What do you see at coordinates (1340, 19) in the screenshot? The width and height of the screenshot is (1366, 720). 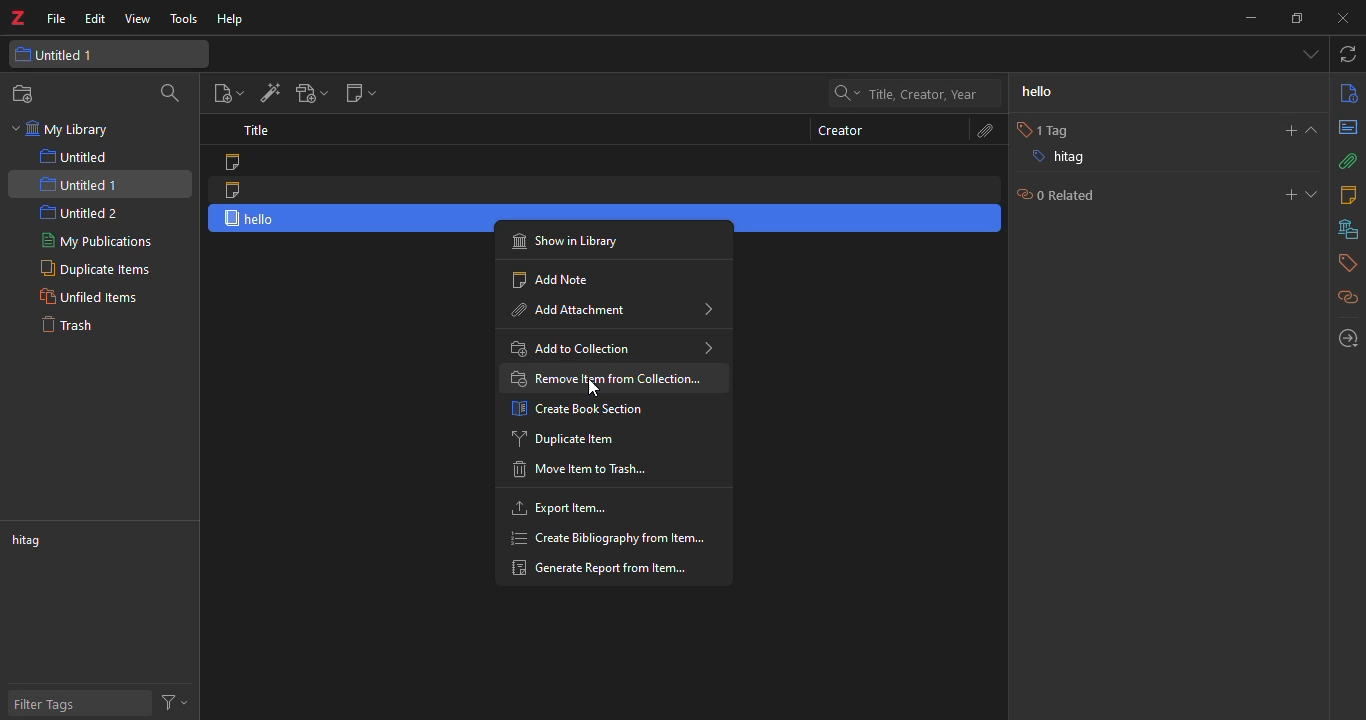 I see `close` at bounding box center [1340, 19].